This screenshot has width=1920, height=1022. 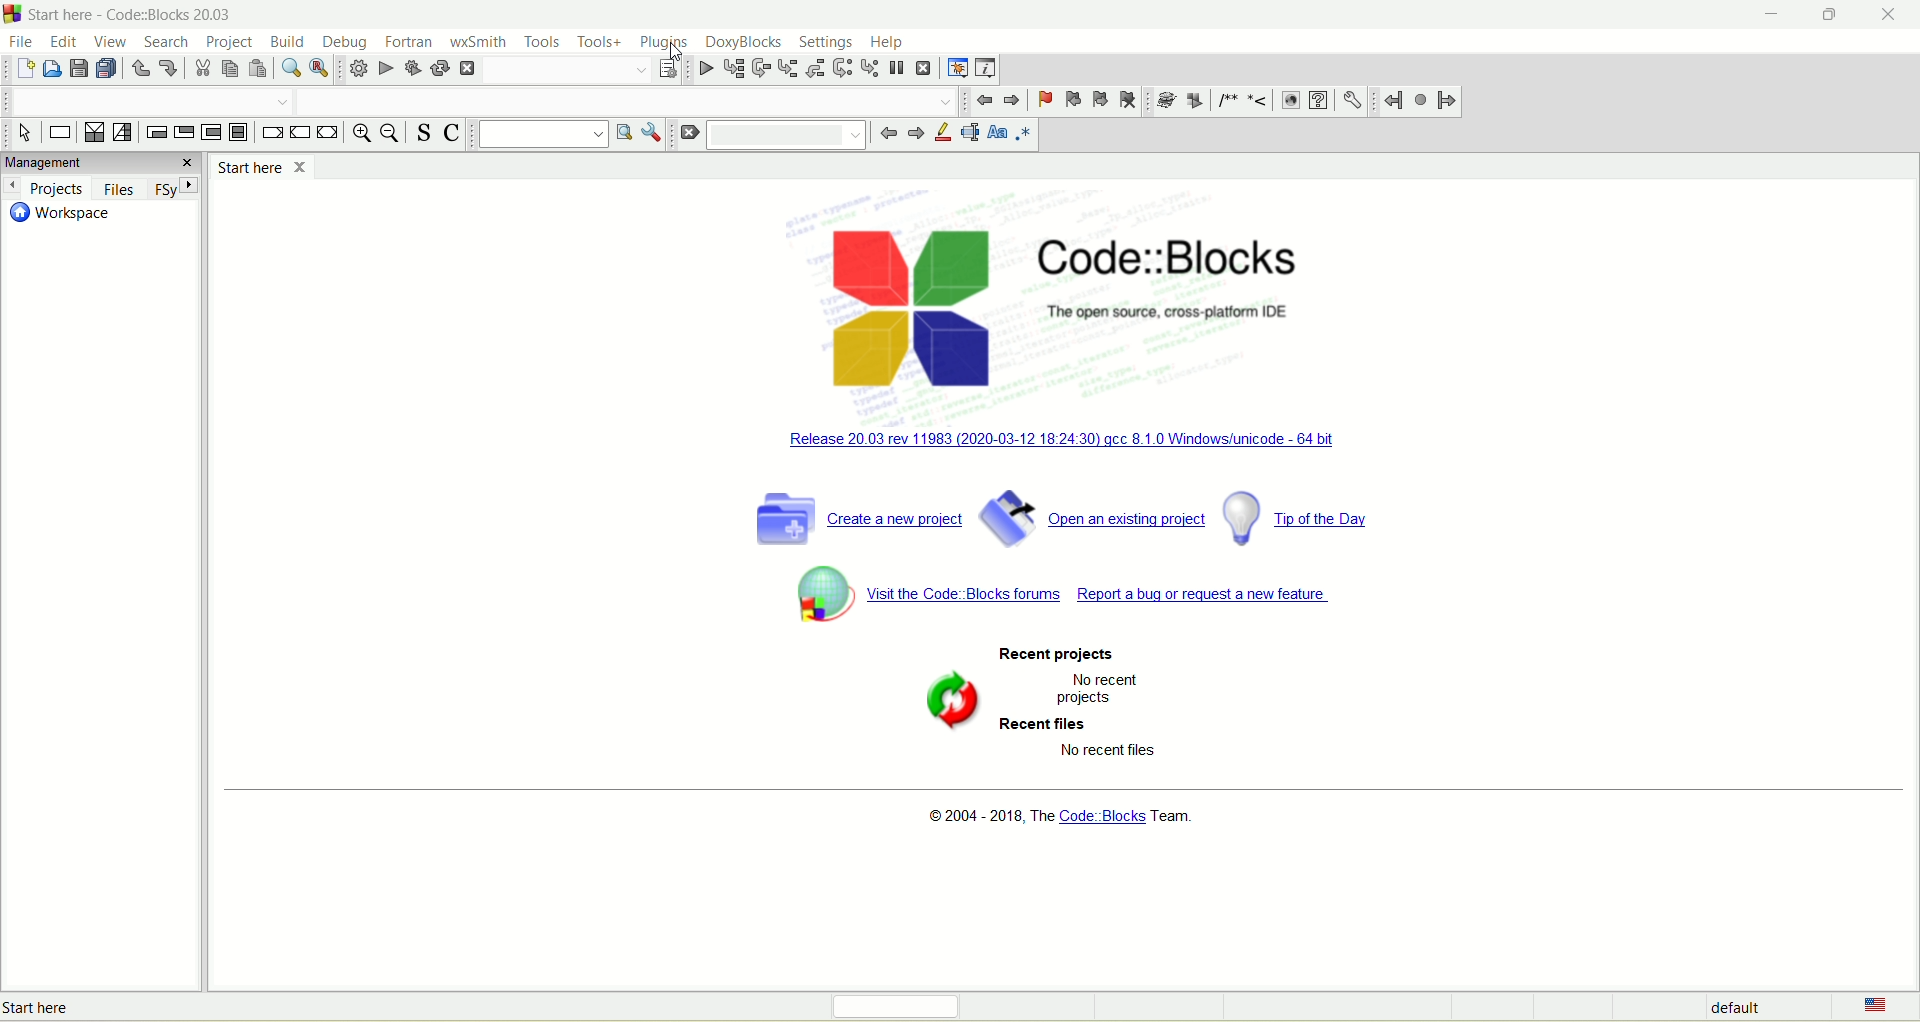 What do you see at coordinates (116, 188) in the screenshot?
I see `files` at bounding box center [116, 188].